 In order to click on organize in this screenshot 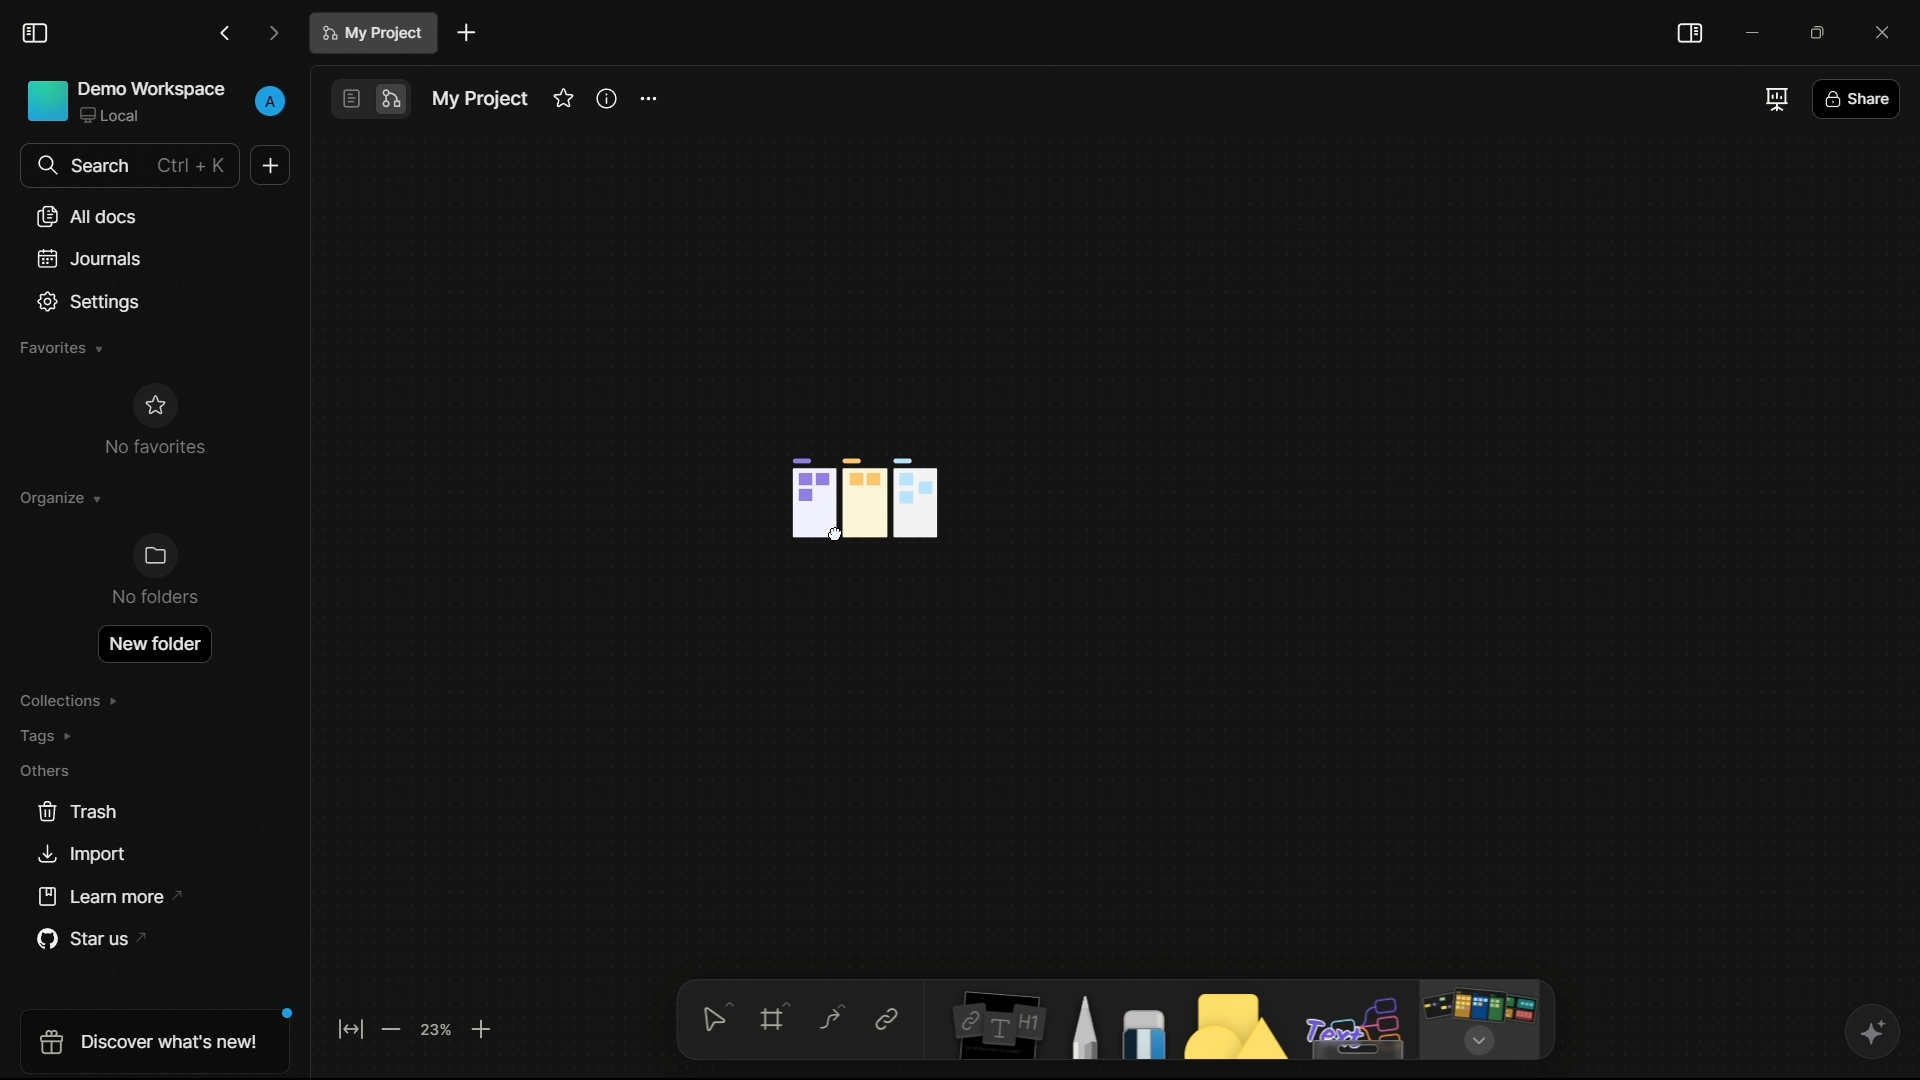, I will do `click(58, 498)`.